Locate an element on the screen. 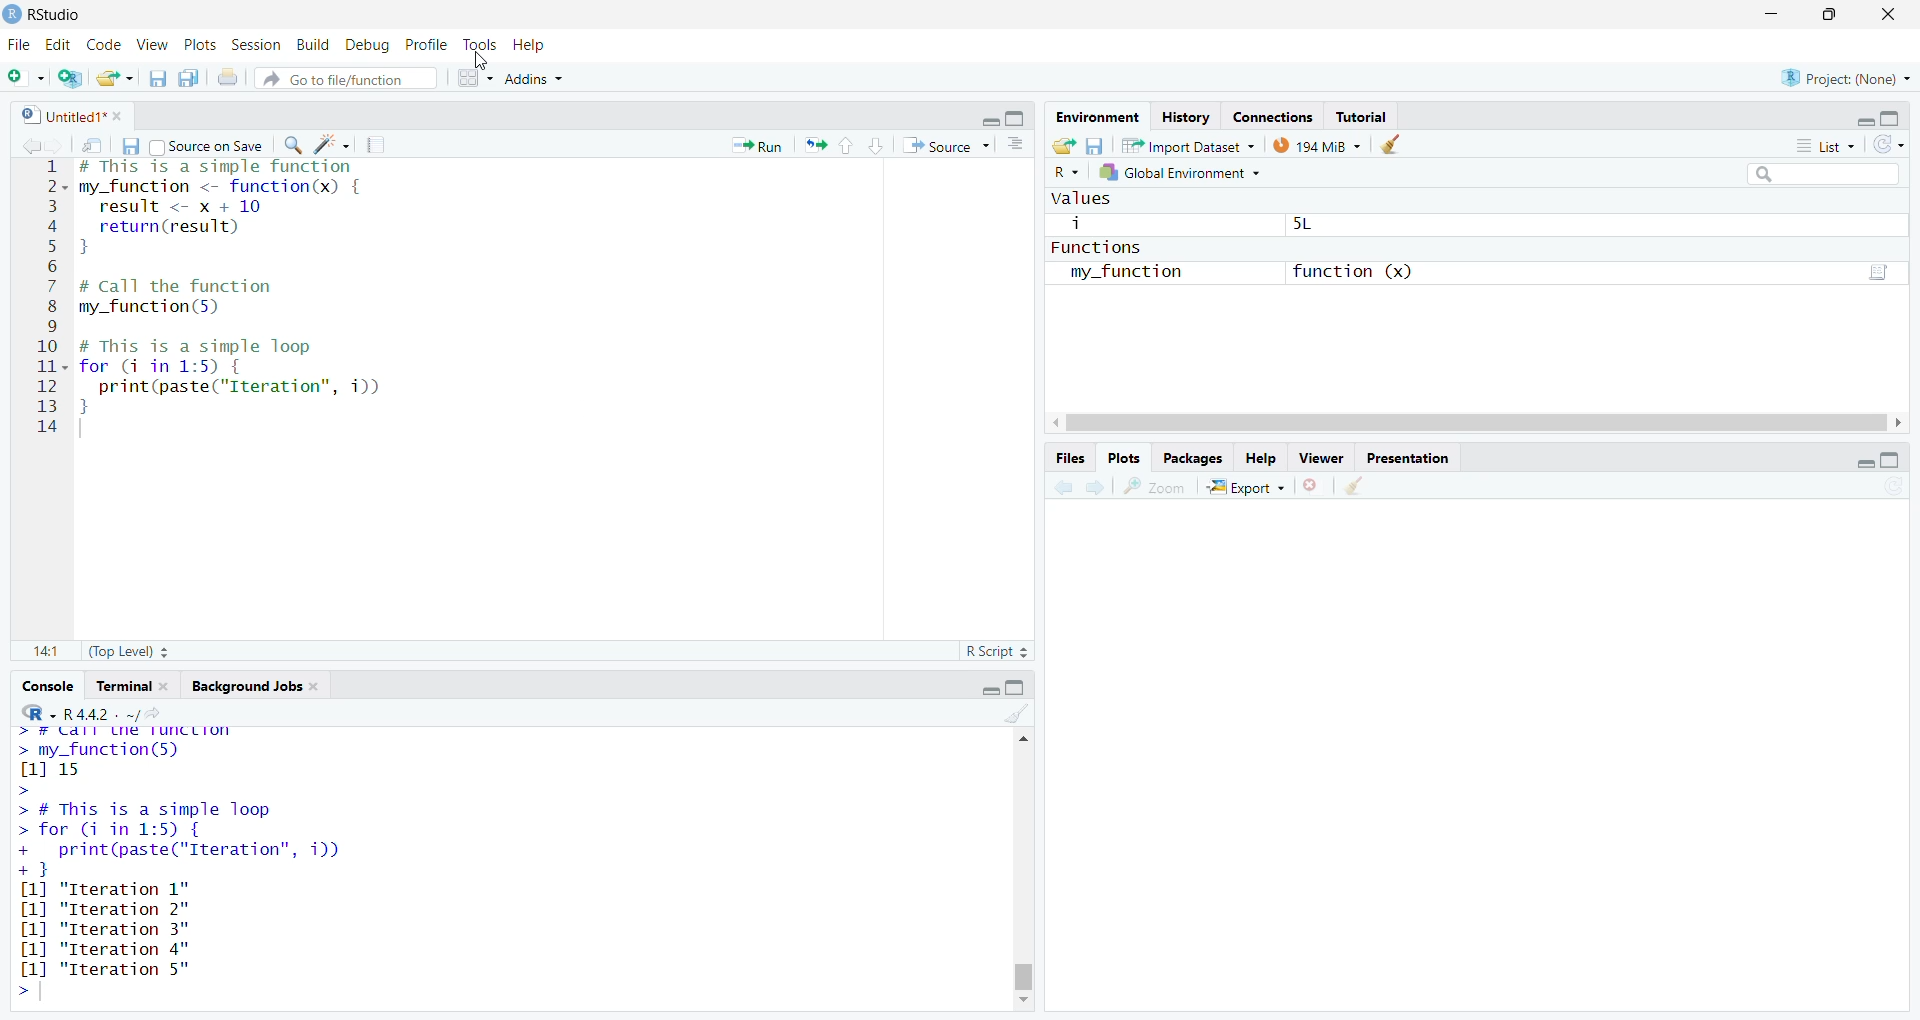 This screenshot has width=1920, height=1020. scrollbar is located at coordinates (1480, 423).